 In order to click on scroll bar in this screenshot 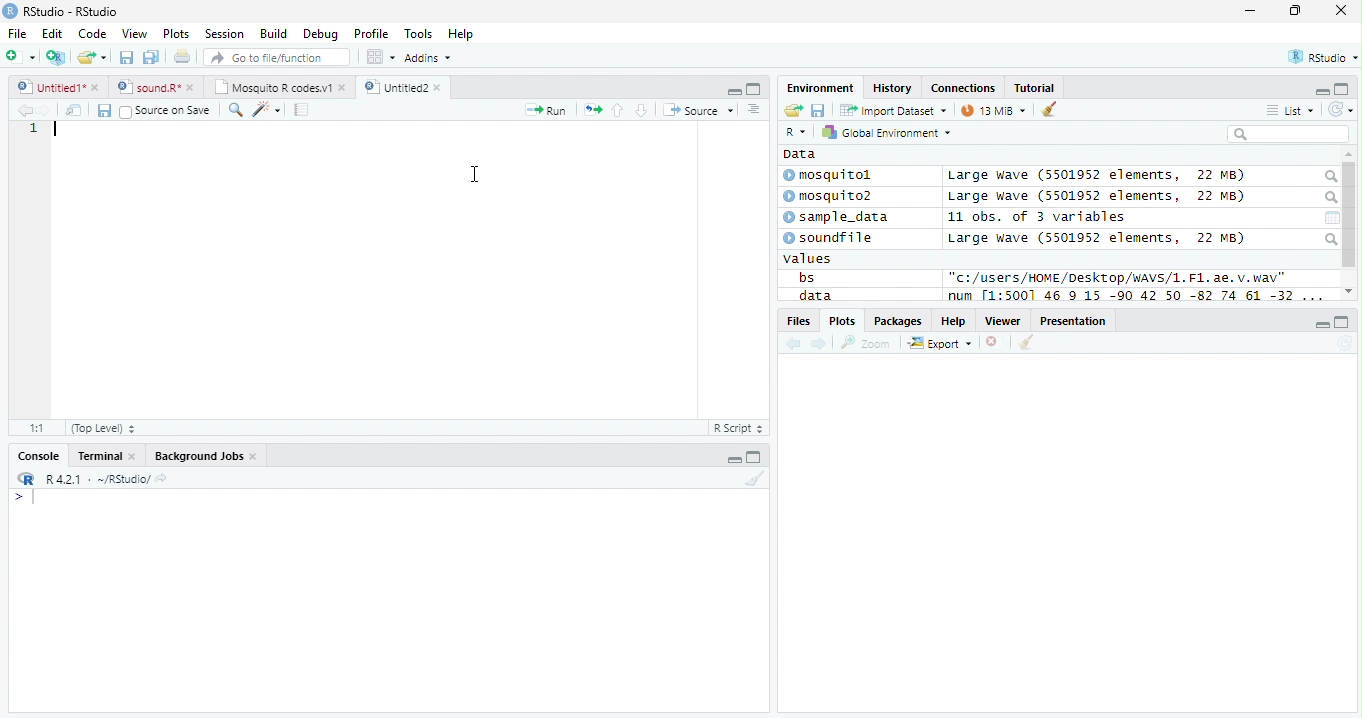, I will do `click(1350, 215)`.